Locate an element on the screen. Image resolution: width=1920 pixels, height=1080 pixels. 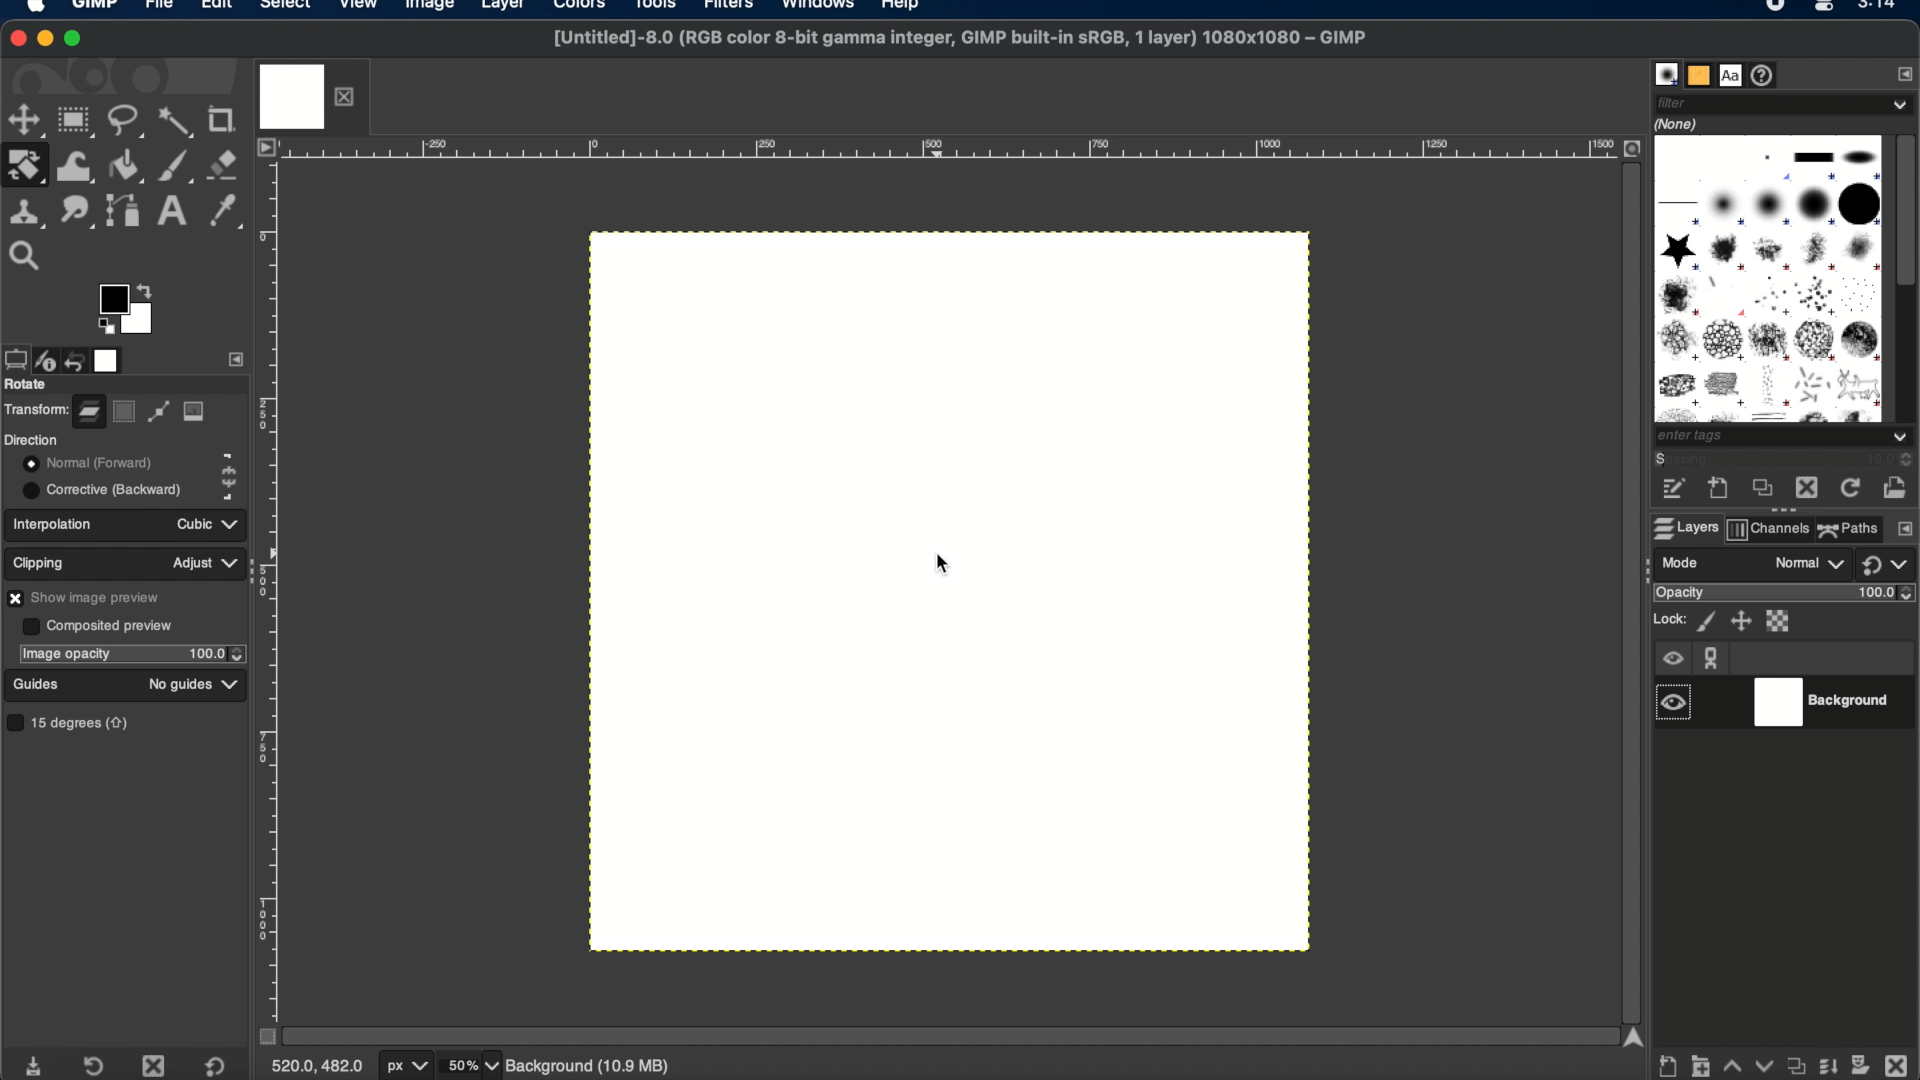
none is located at coordinates (1680, 123).